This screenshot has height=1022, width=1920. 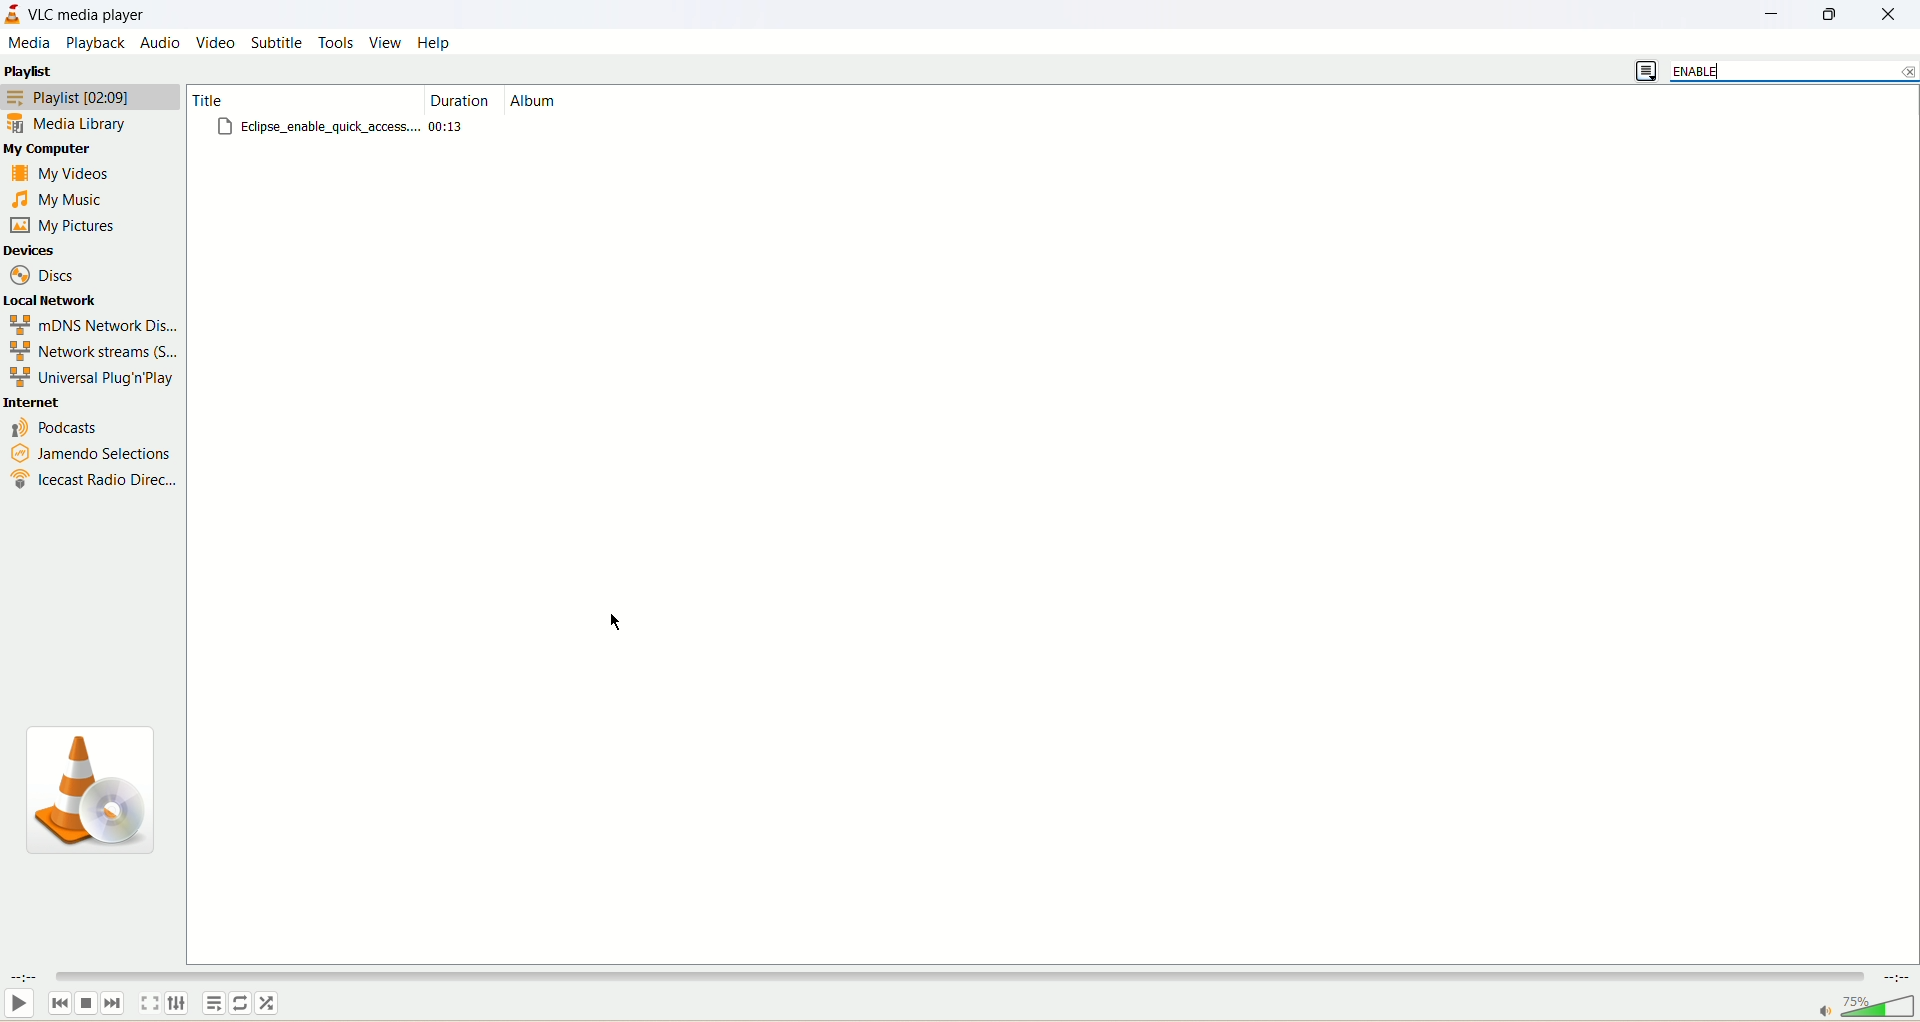 I want to click on seek bar, so click(x=961, y=976).